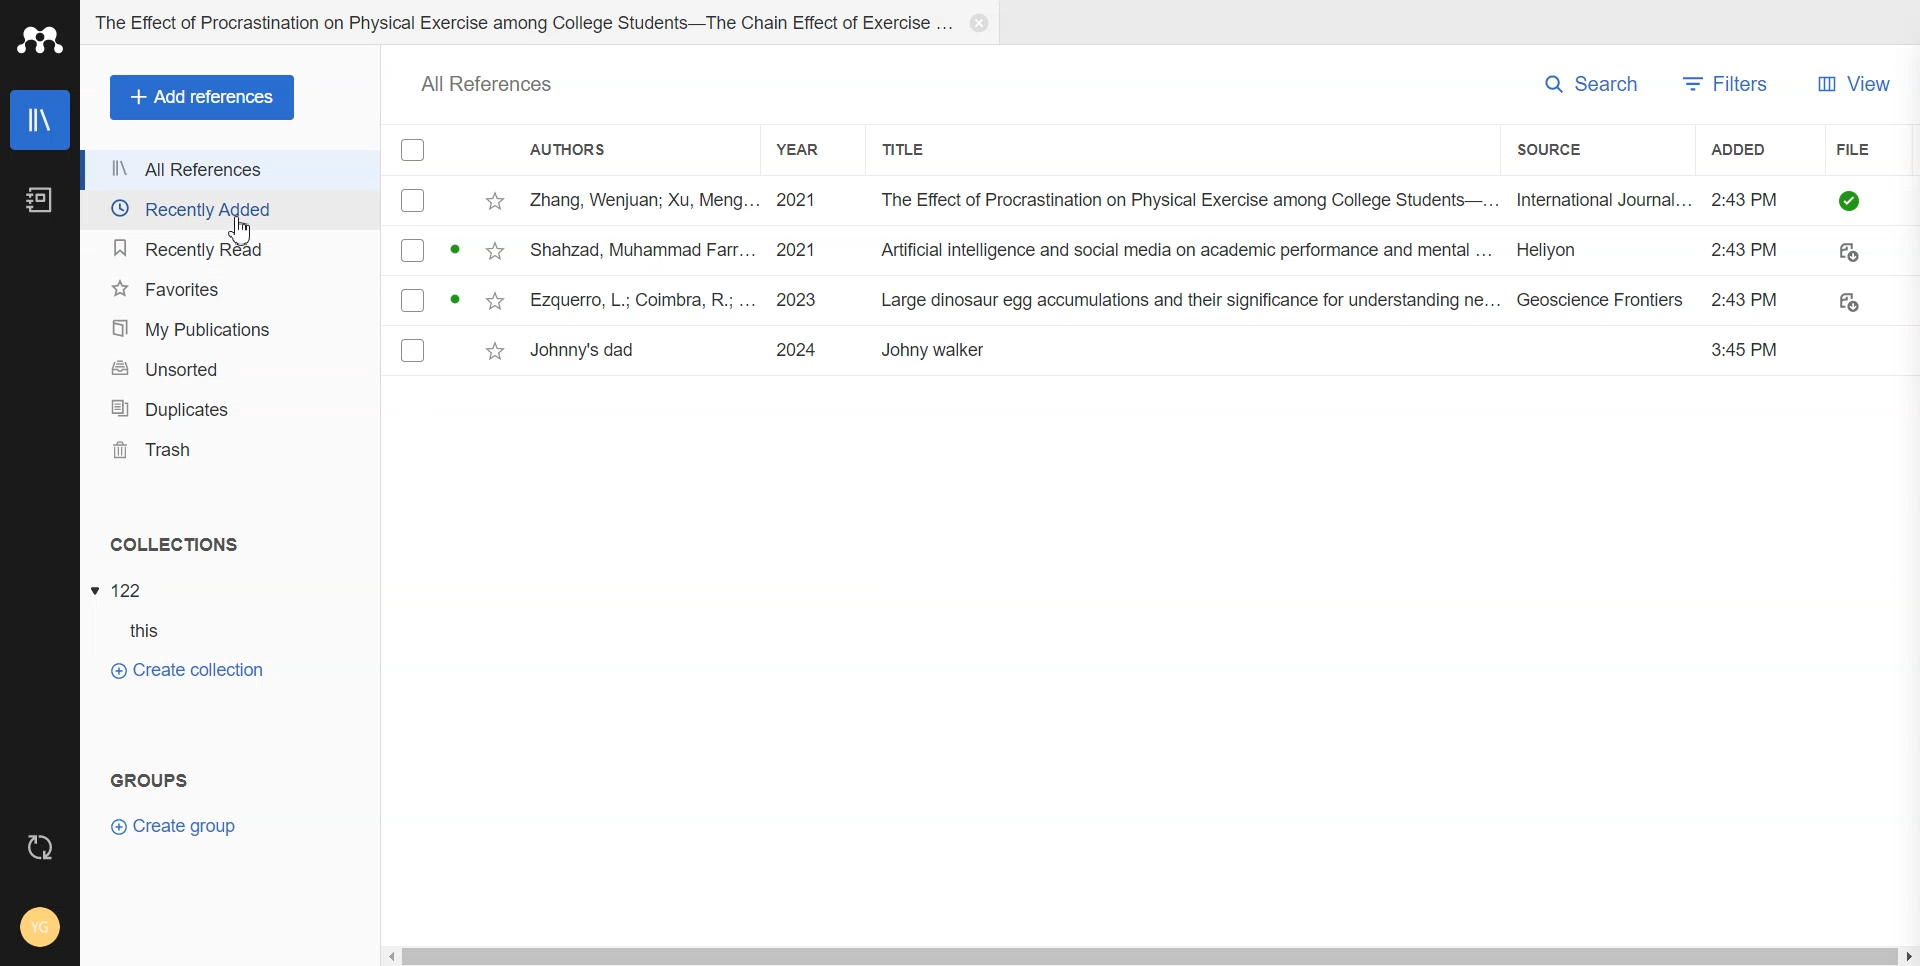  Describe the element at coordinates (40, 845) in the screenshot. I see `Auto Sync` at that location.